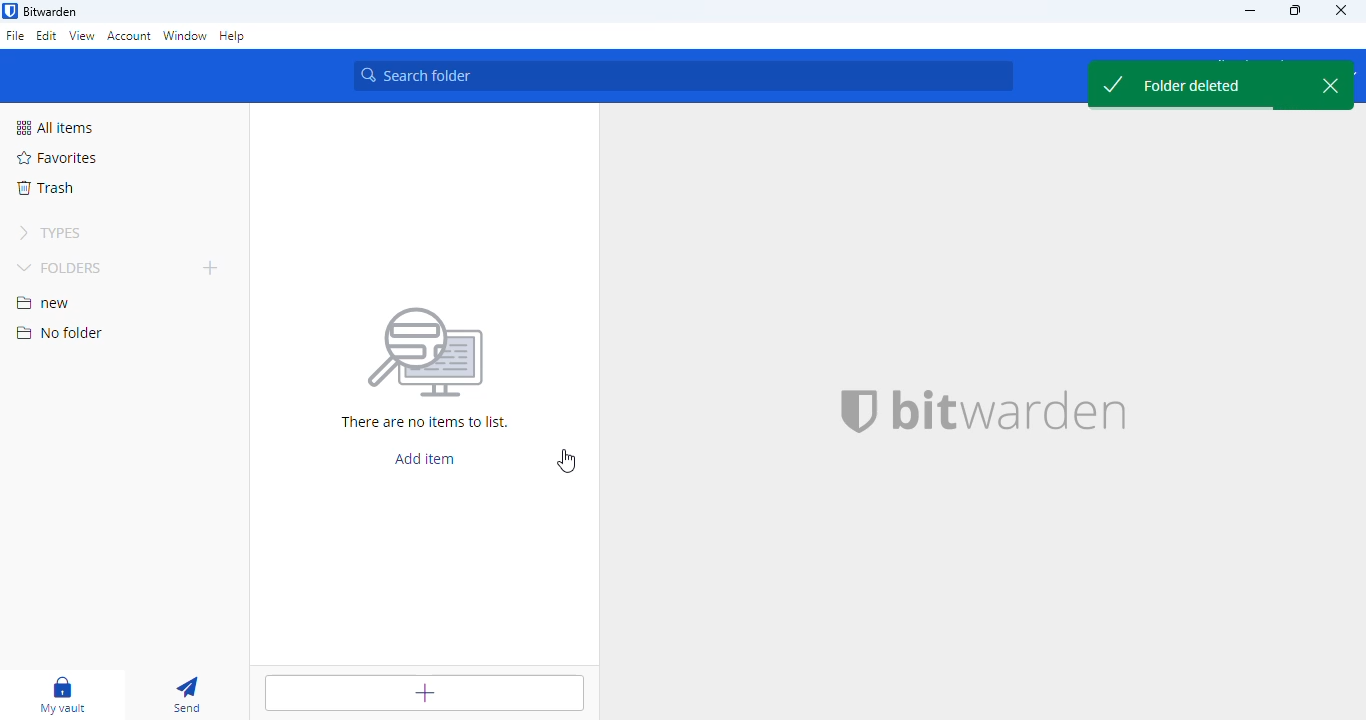 This screenshot has height=720, width=1366. What do you see at coordinates (50, 12) in the screenshot?
I see `bitwarden` at bounding box center [50, 12].